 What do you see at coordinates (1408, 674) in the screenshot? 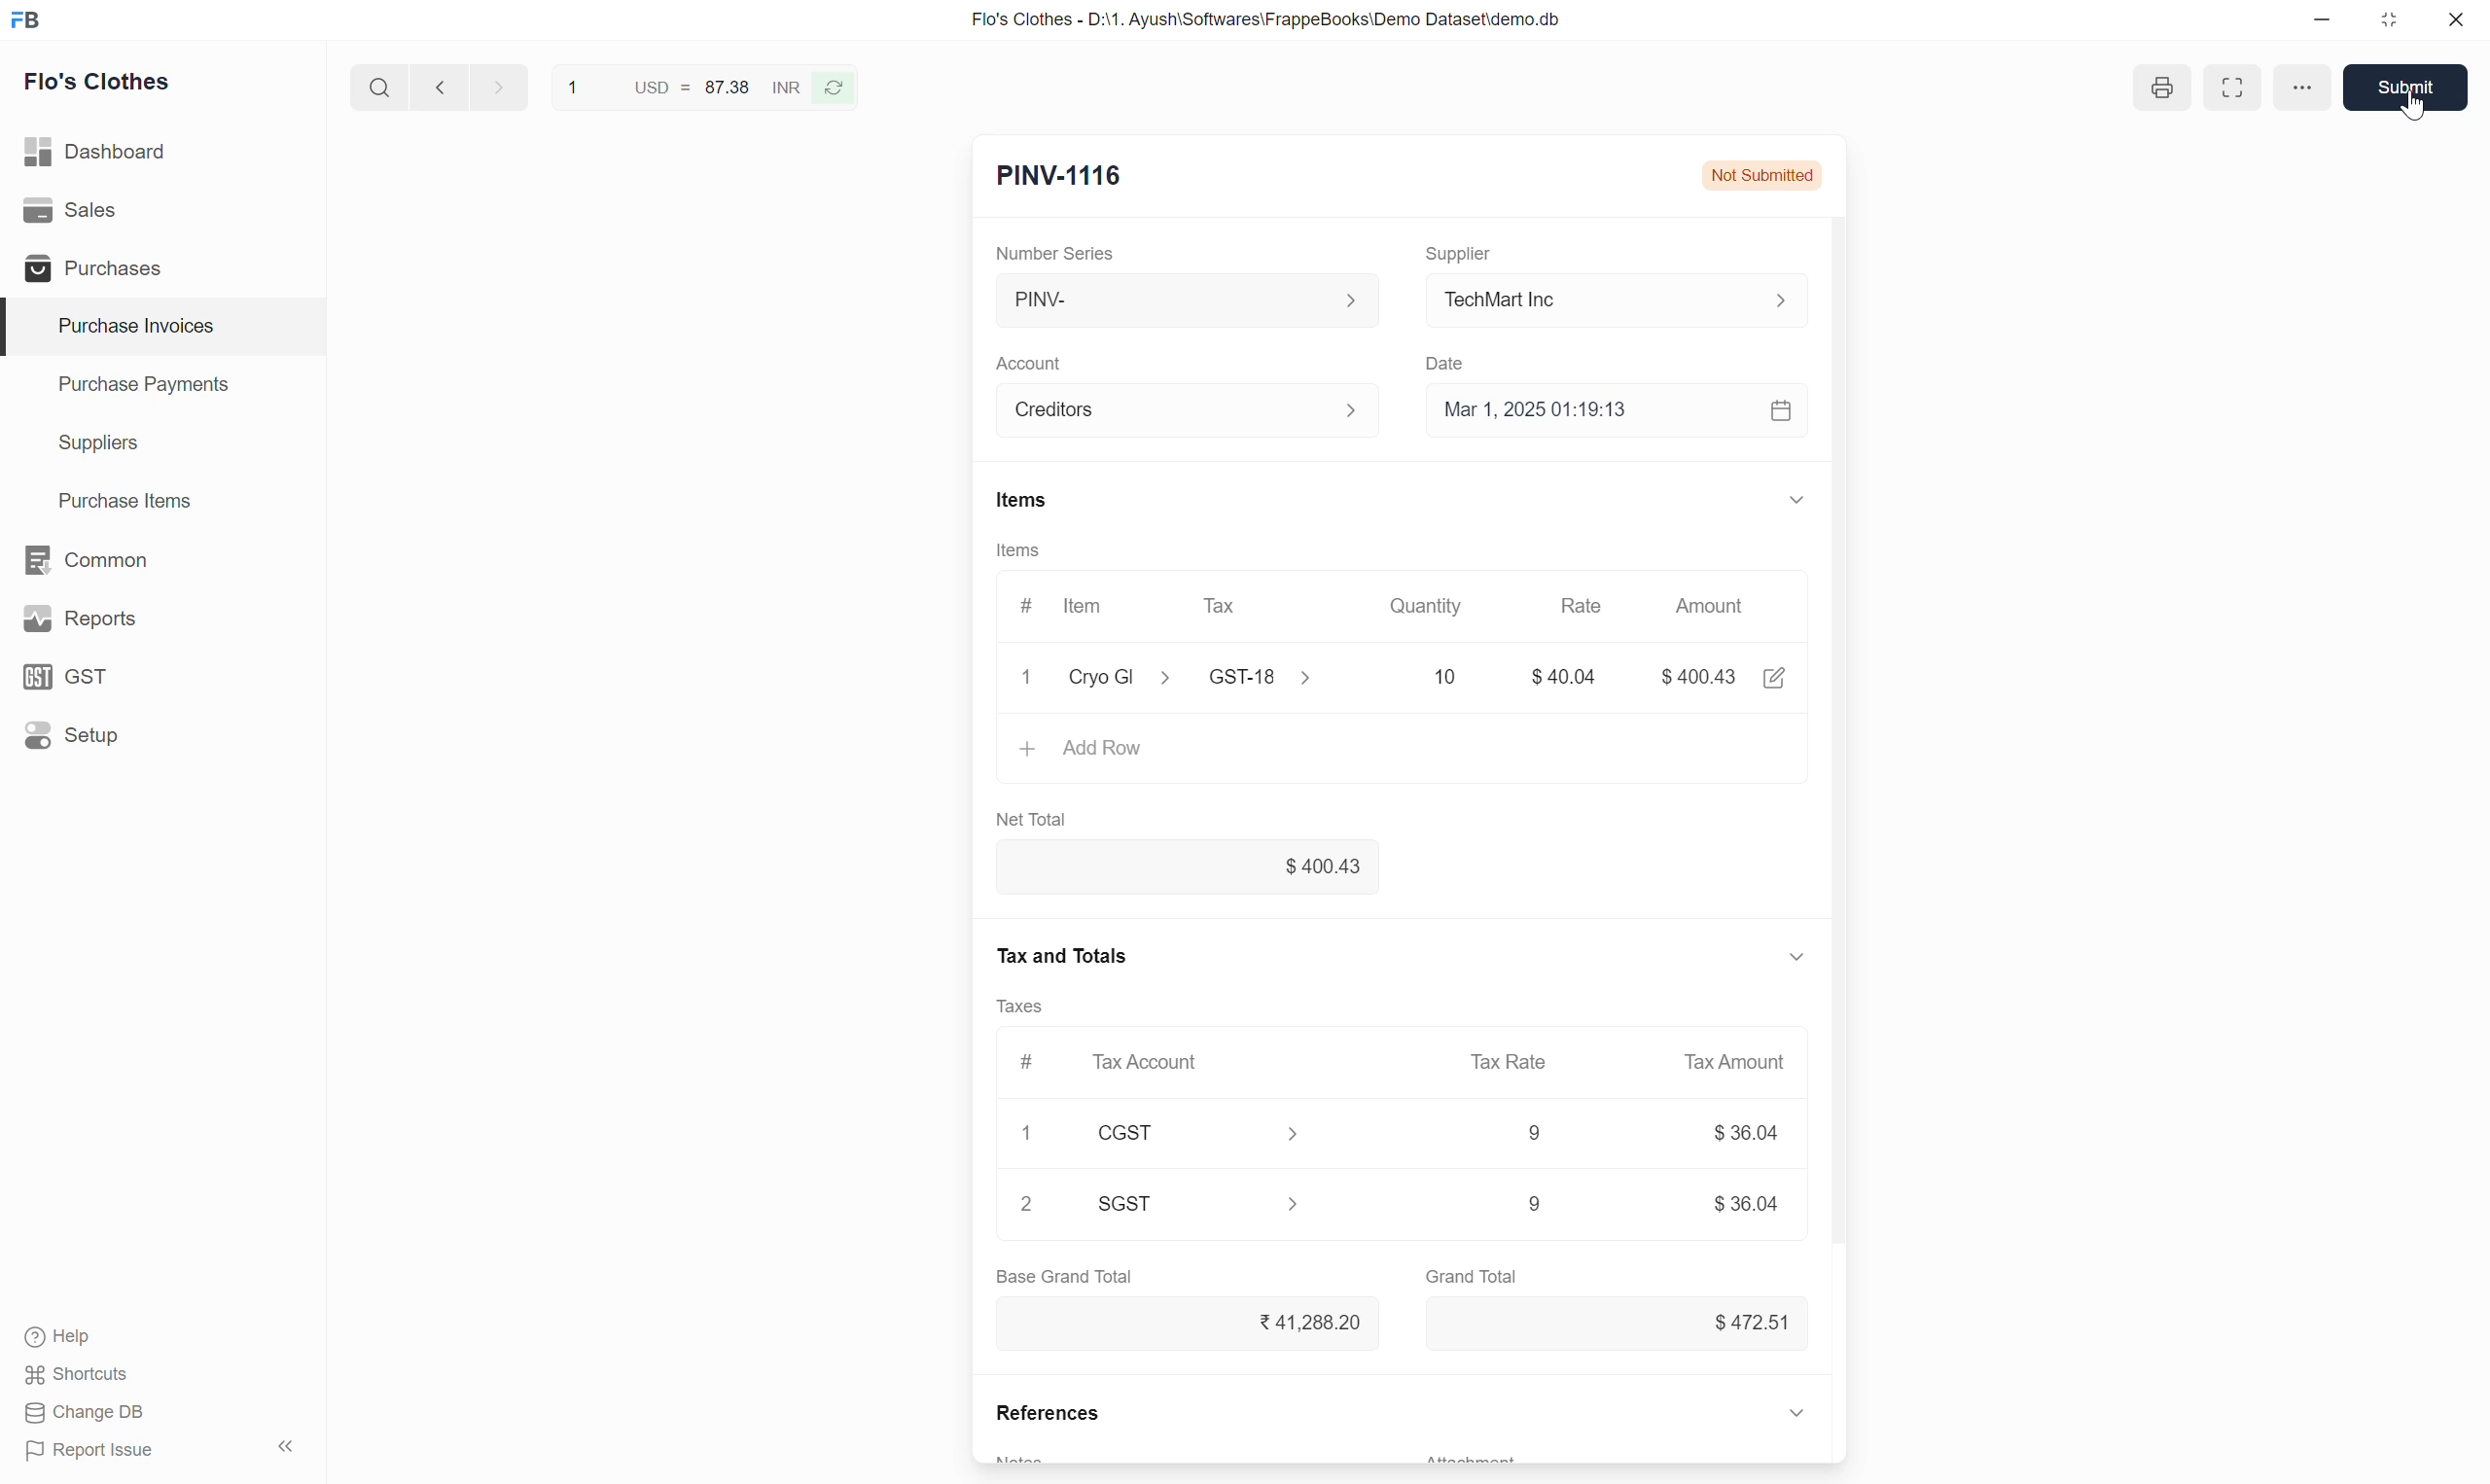
I see `10` at bounding box center [1408, 674].